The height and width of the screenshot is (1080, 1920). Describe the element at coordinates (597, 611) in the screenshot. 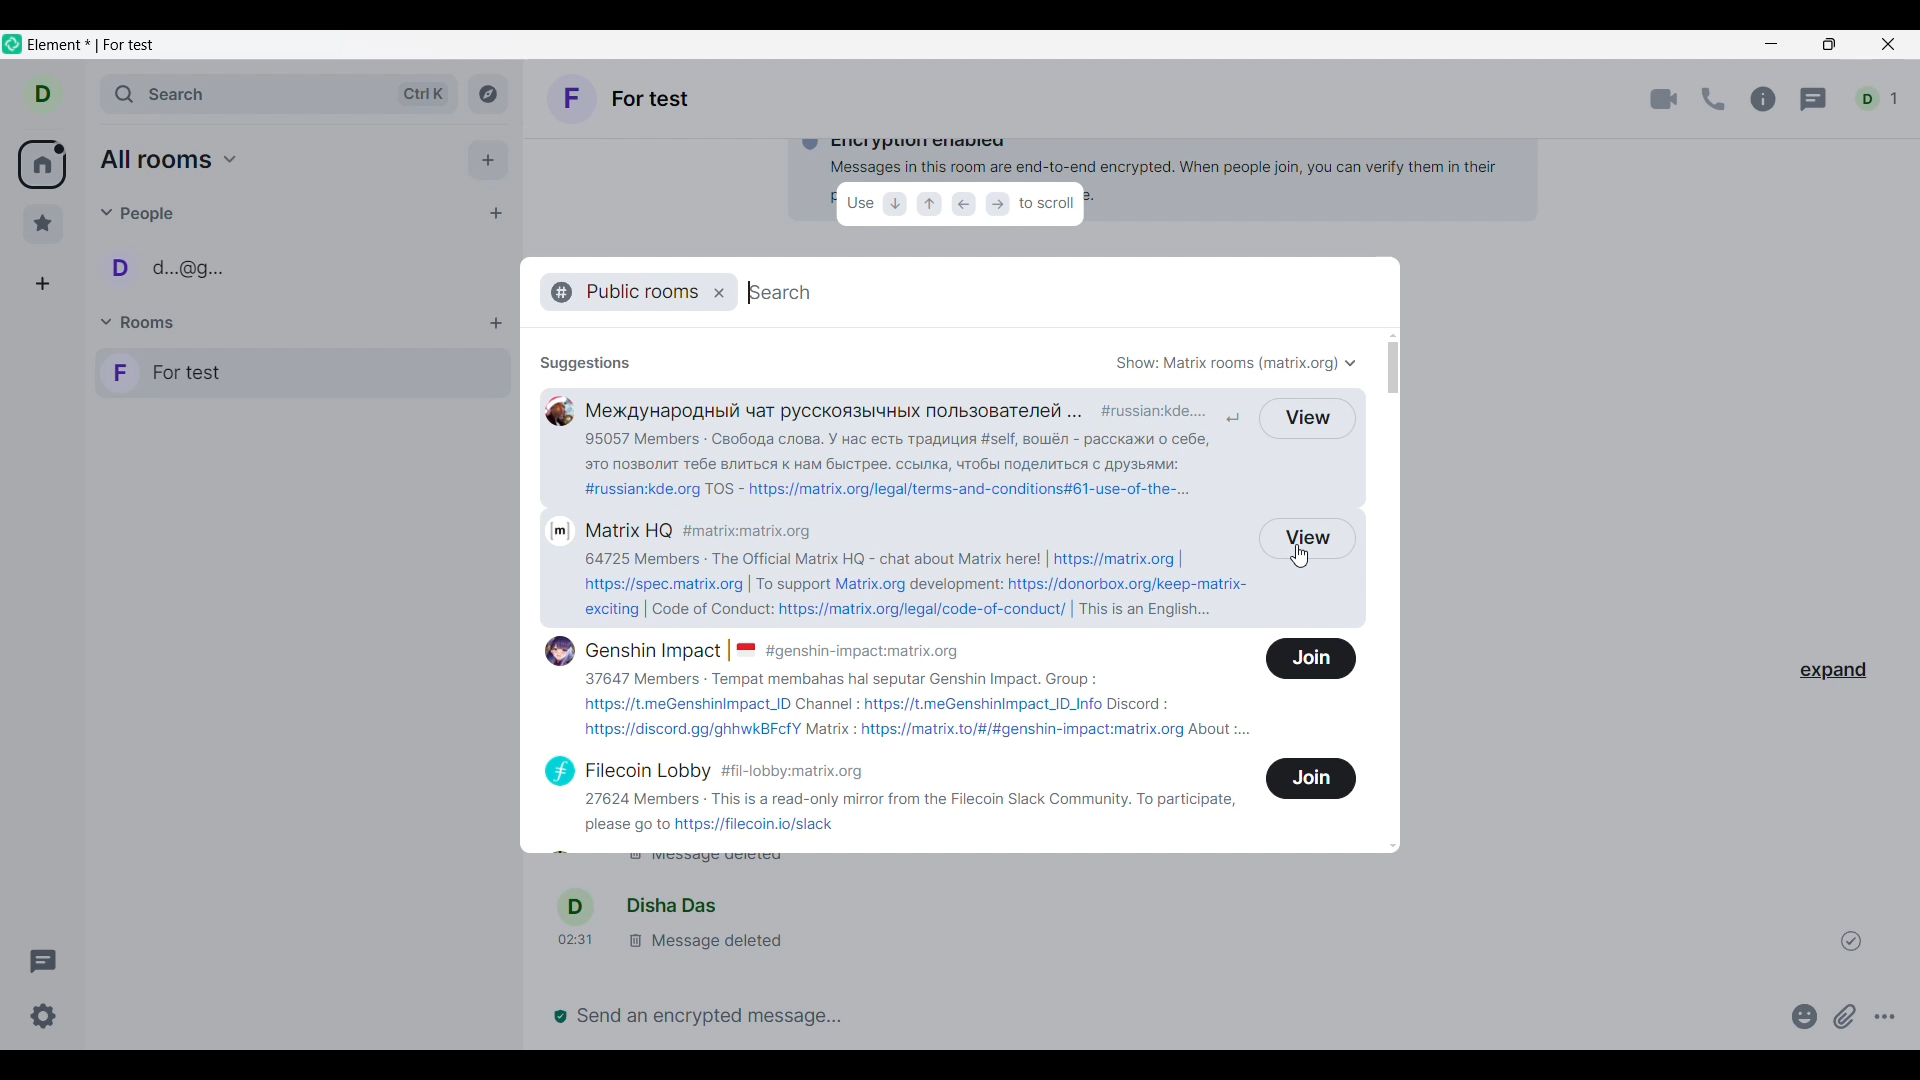

I see `exciting` at that location.